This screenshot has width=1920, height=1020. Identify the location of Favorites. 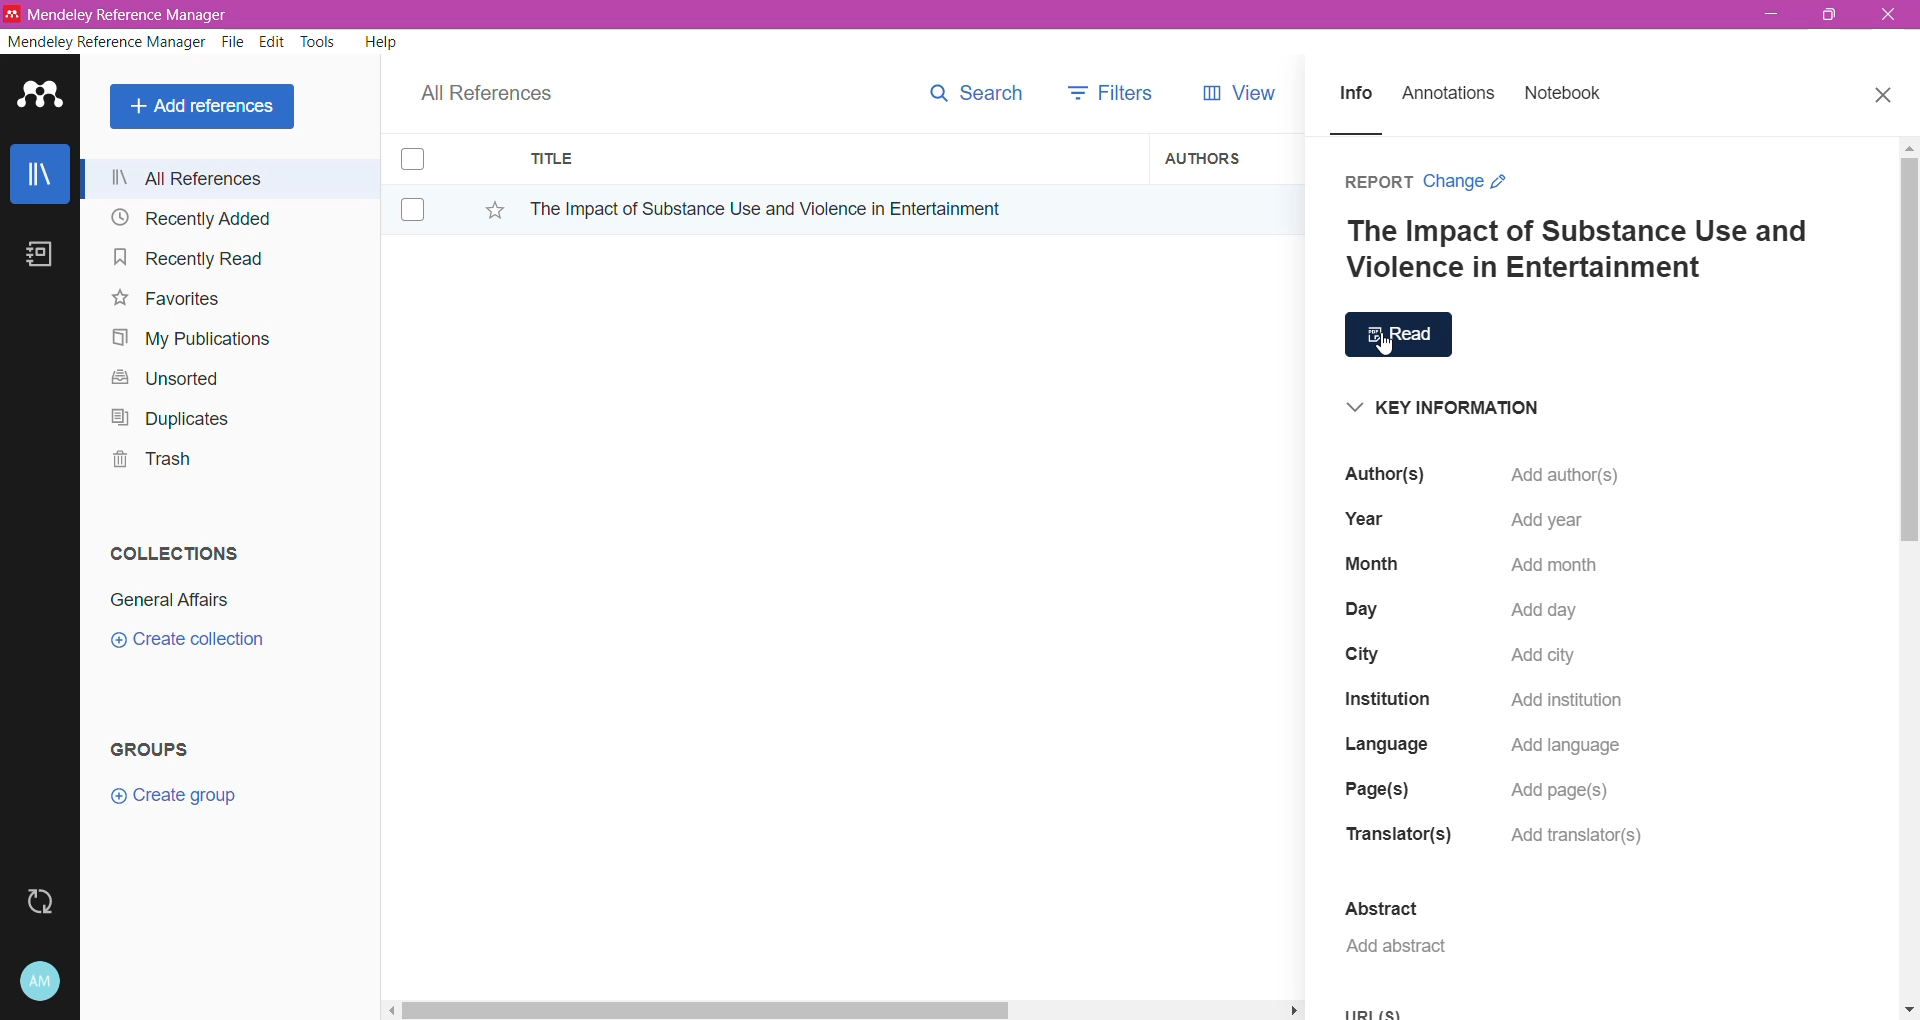
(166, 297).